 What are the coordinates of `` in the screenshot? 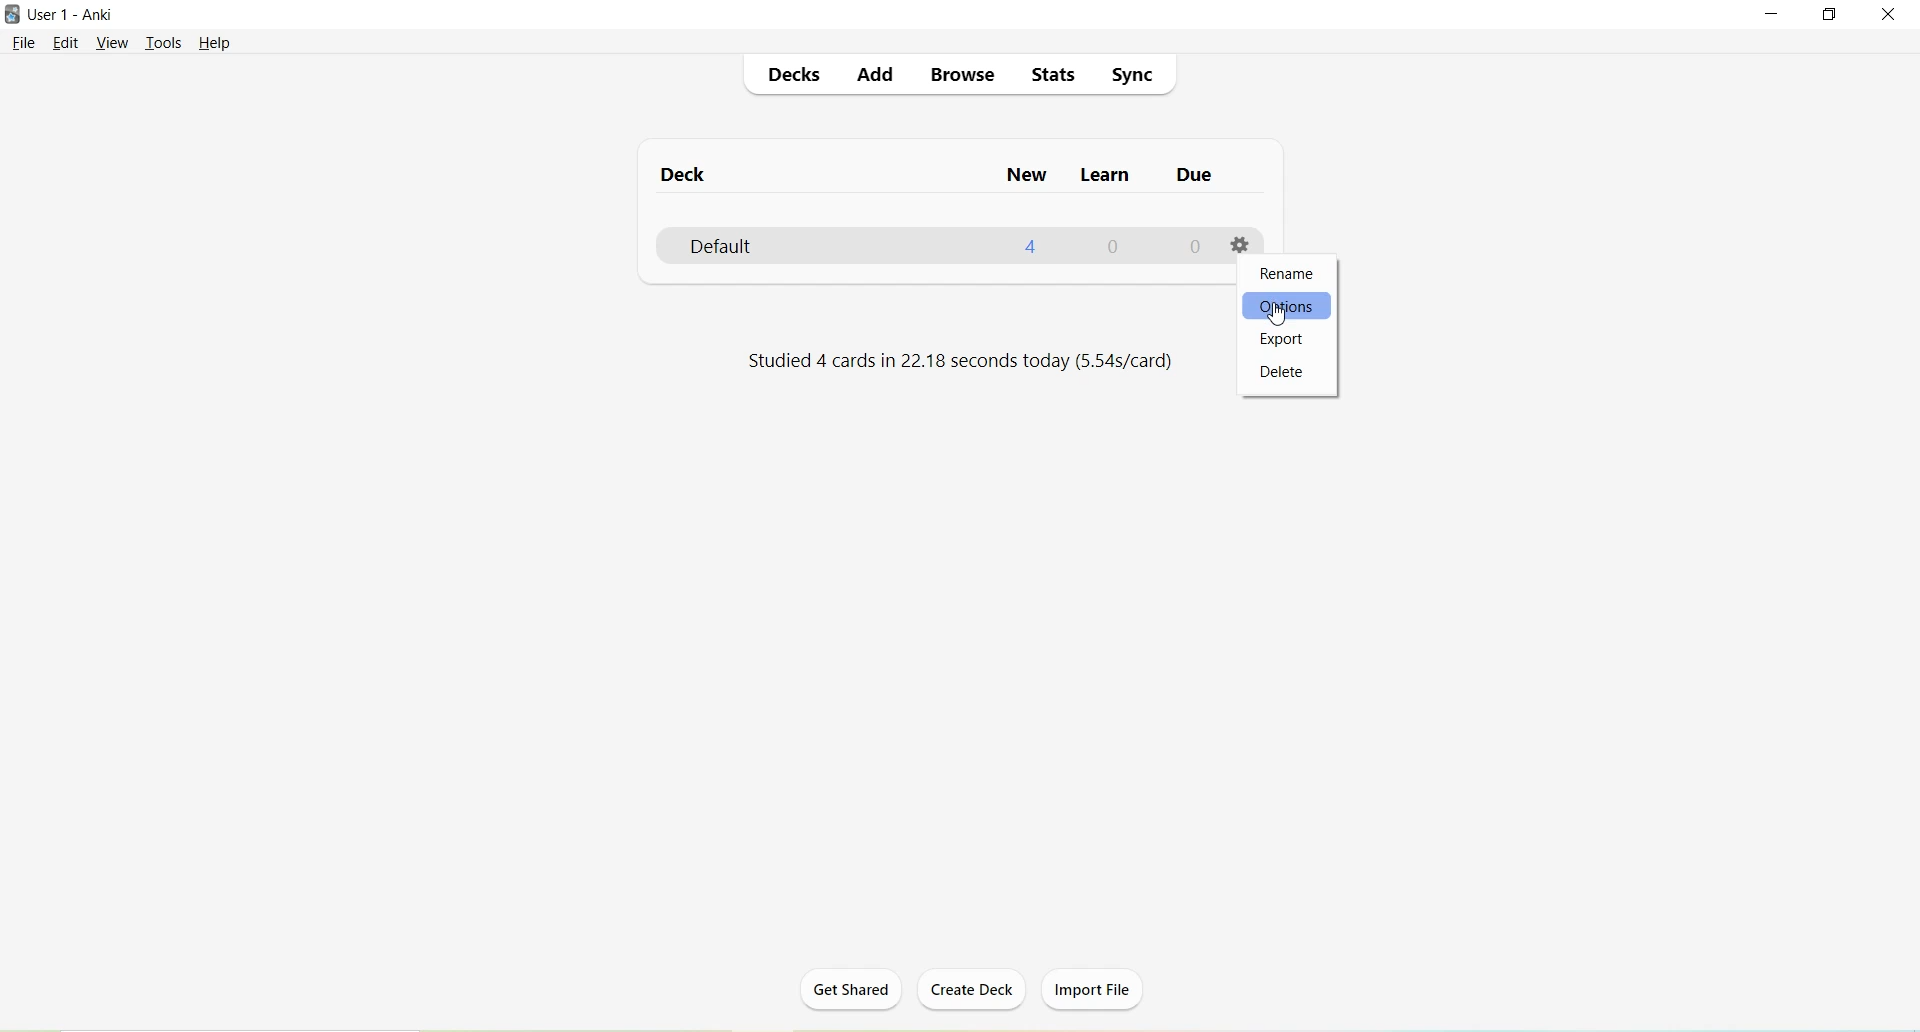 It's located at (1282, 315).